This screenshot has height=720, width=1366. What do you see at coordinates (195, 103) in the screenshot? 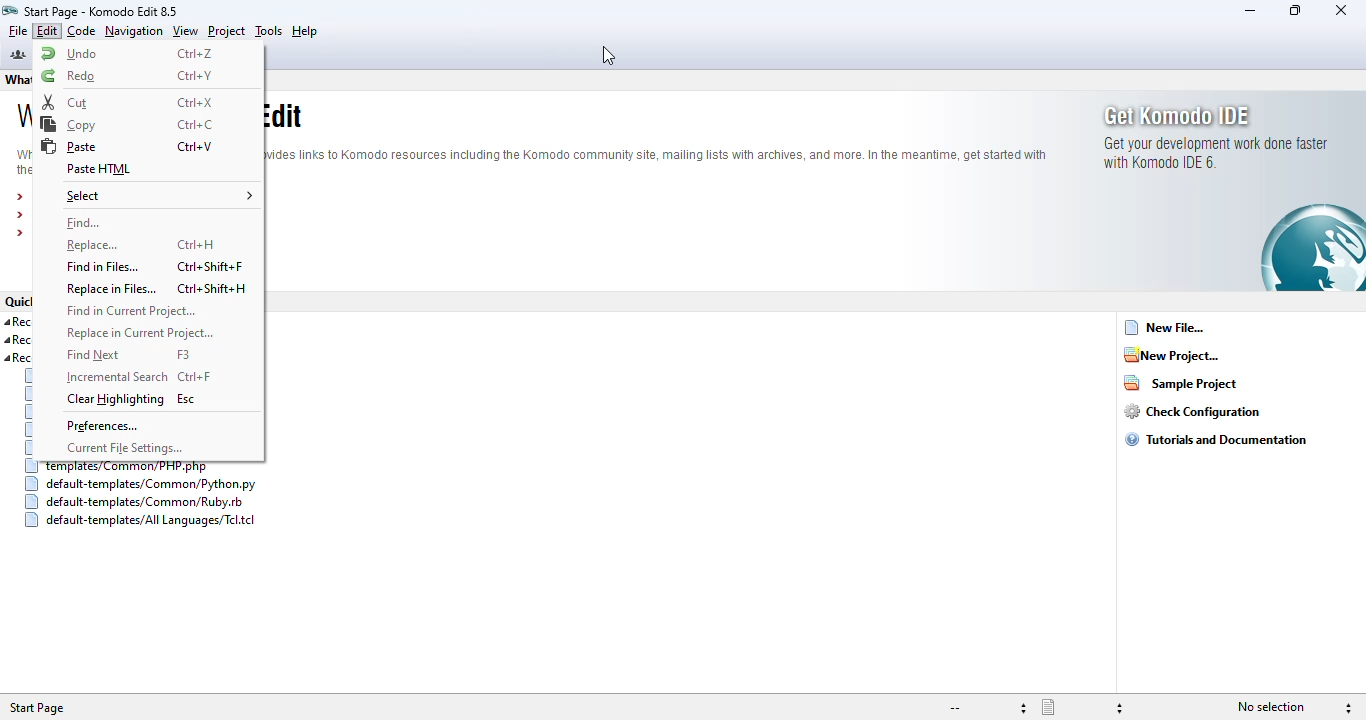
I see `shortcut for cut` at bounding box center [195, 103].